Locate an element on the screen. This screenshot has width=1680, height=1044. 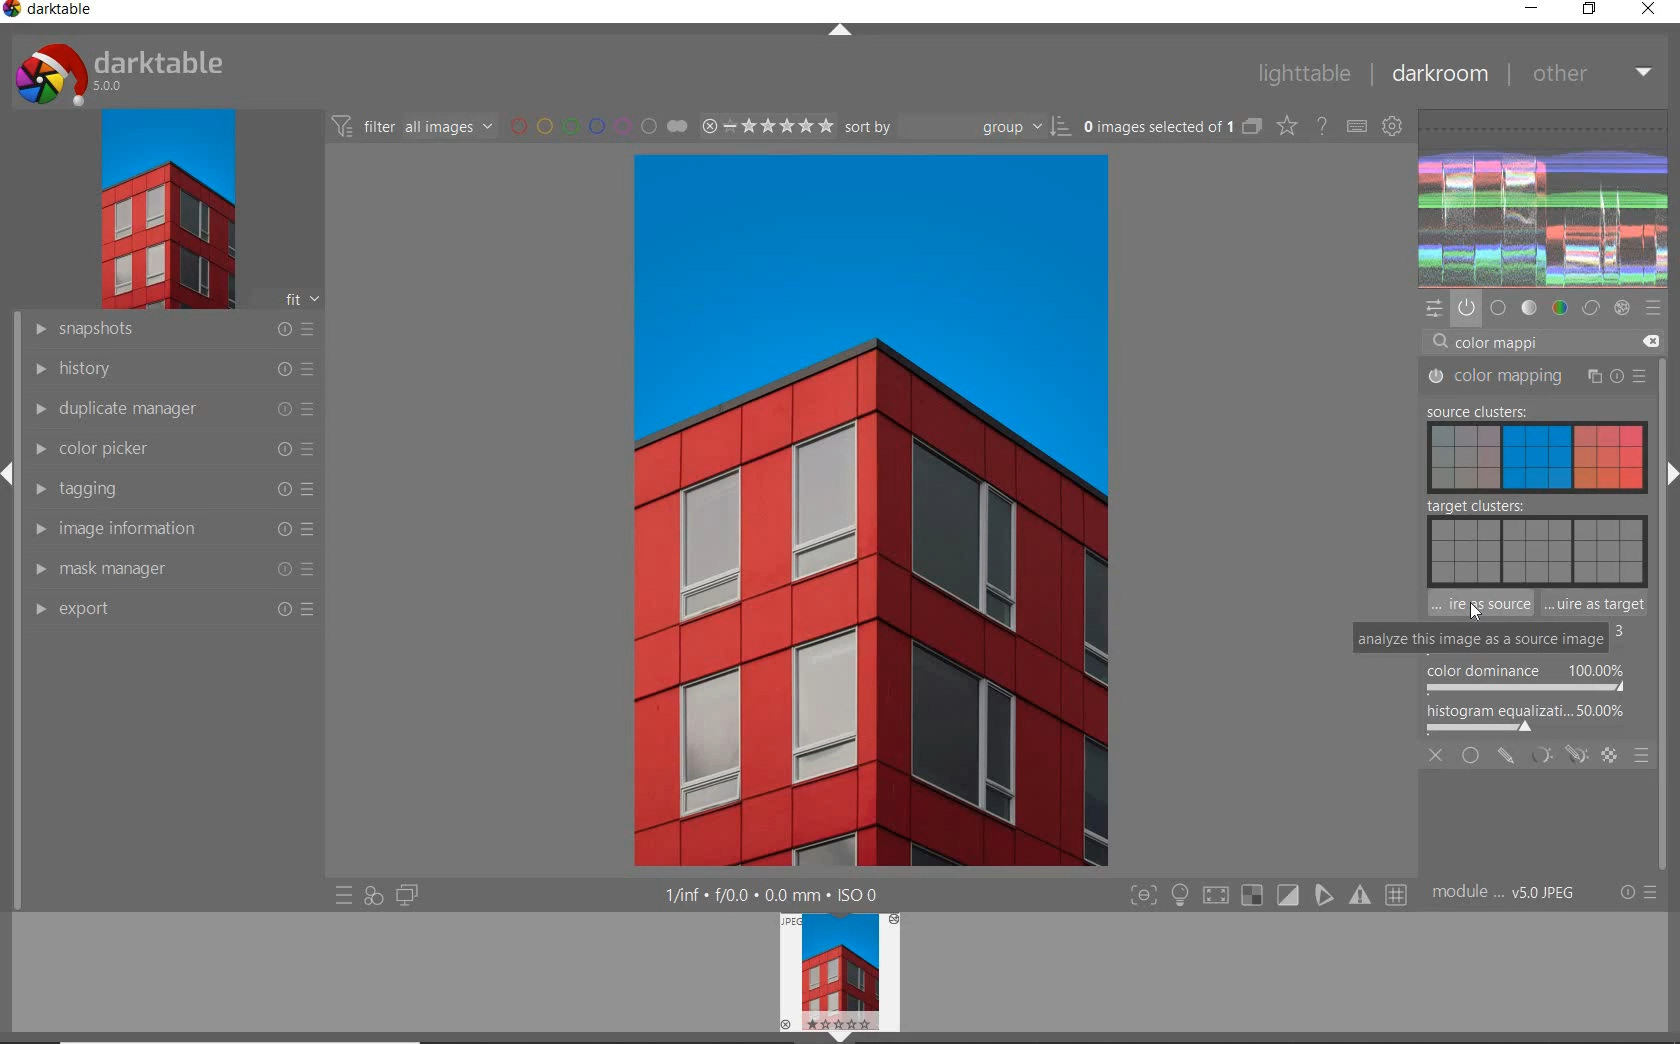
darktable is located at coordinates (59, 13).